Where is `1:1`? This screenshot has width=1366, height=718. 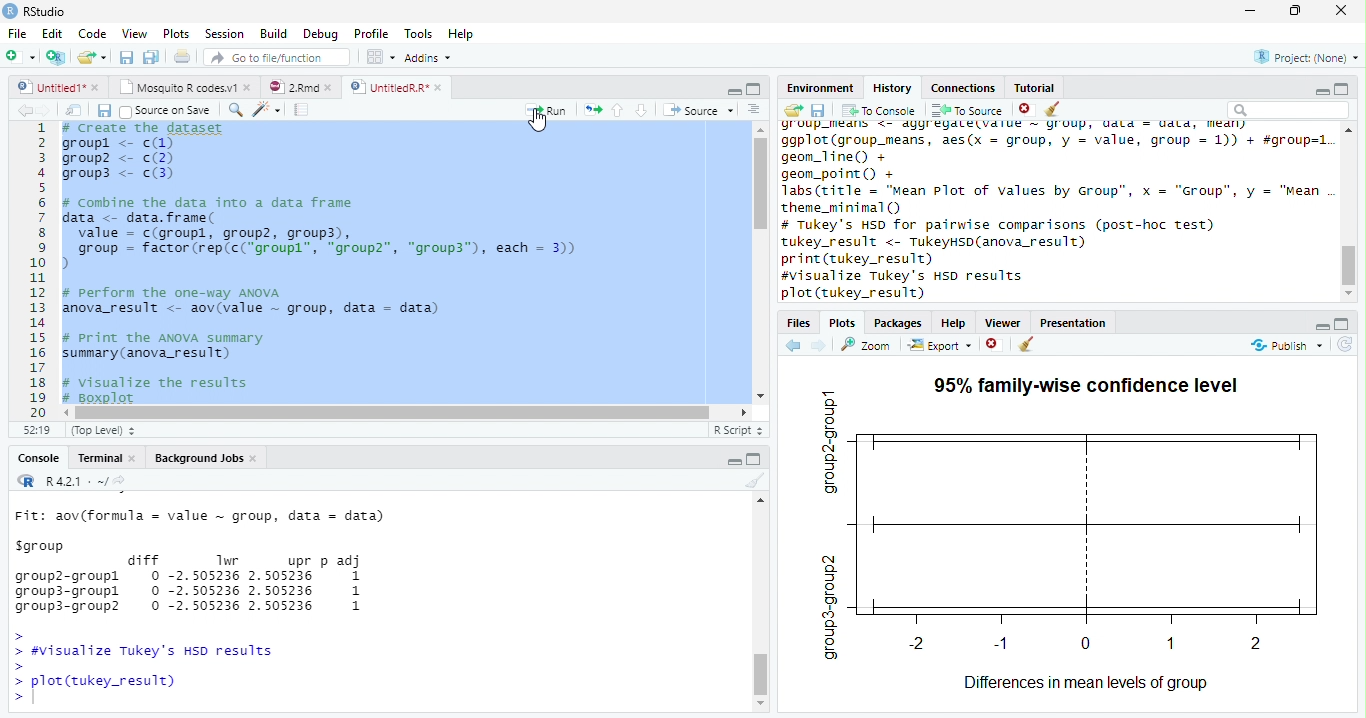 1:1 is located at coordinates (34, 430).